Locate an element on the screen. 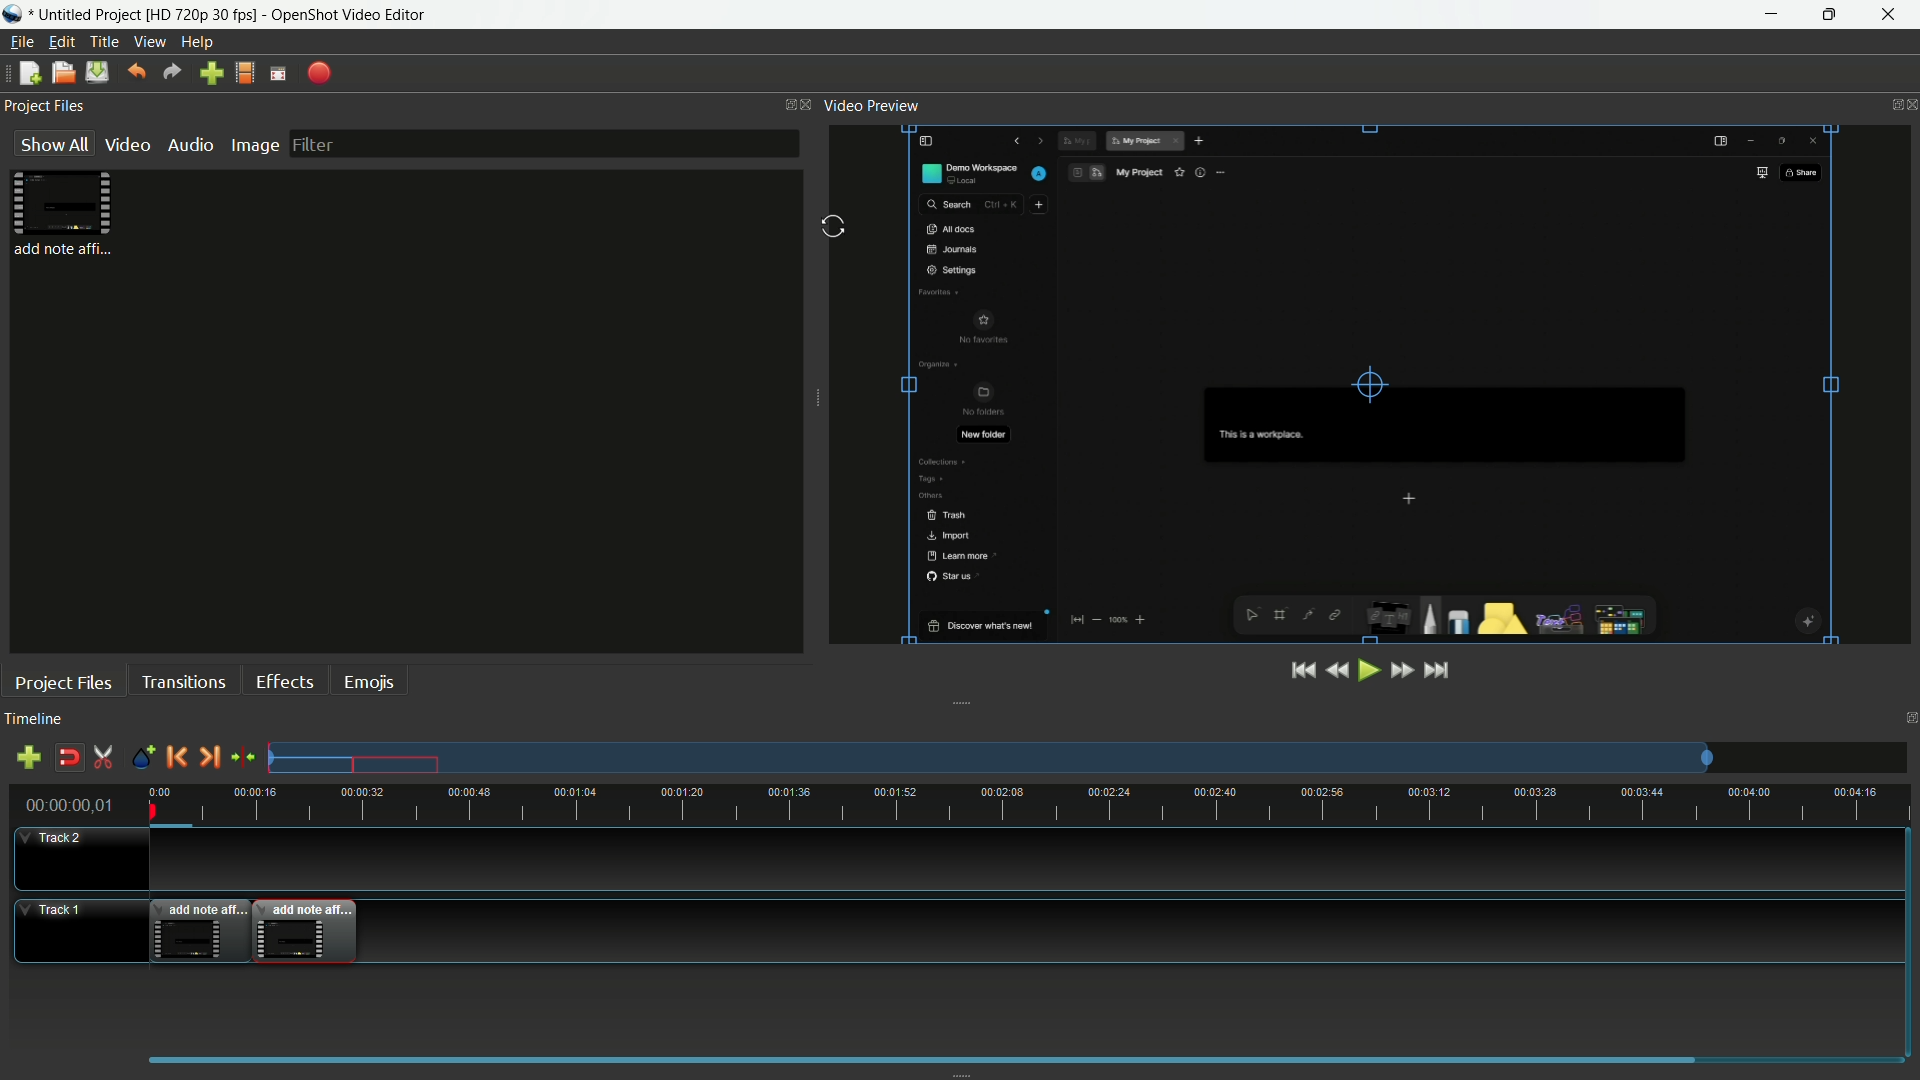 The height and width of the screenshot is (1080, 1920). video is rearranged is located at coordinates (315, 930).